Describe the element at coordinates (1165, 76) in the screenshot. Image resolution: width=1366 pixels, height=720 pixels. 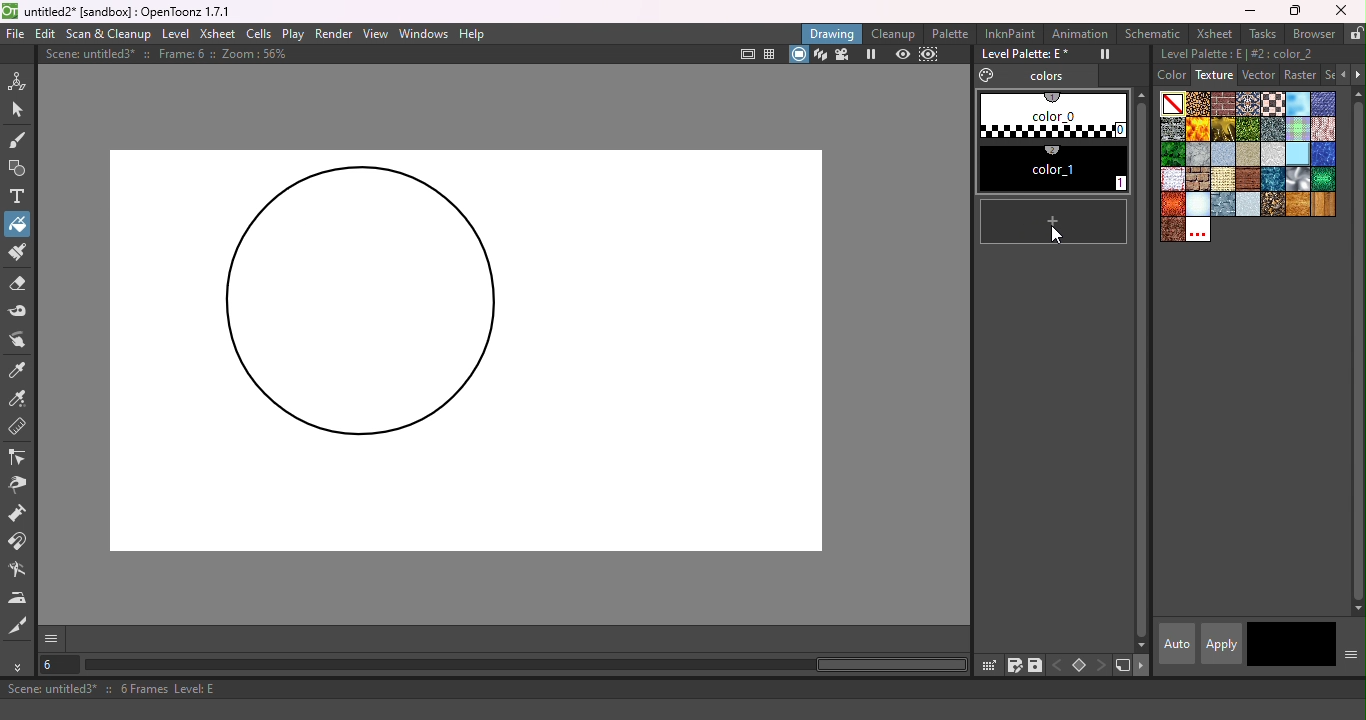
I see `Color` at that location.